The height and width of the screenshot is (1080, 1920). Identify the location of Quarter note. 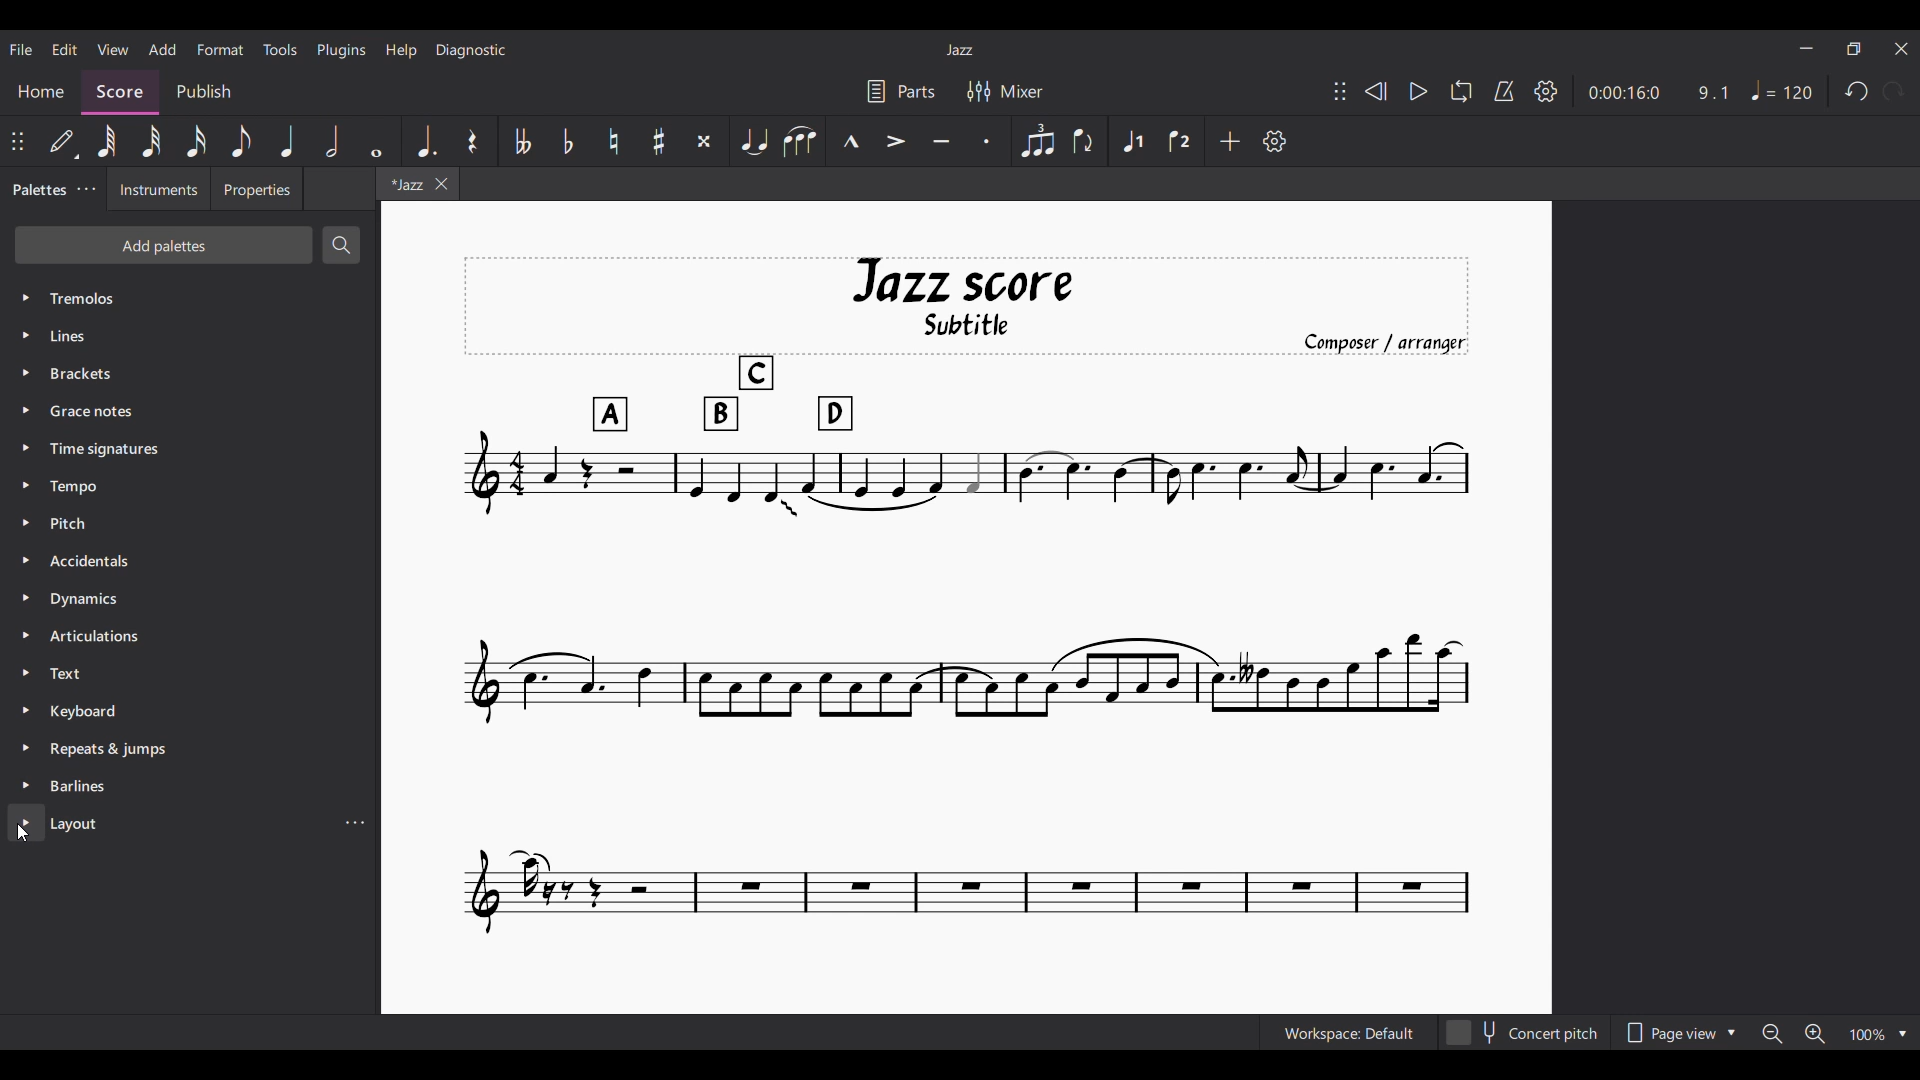
(287, 141).